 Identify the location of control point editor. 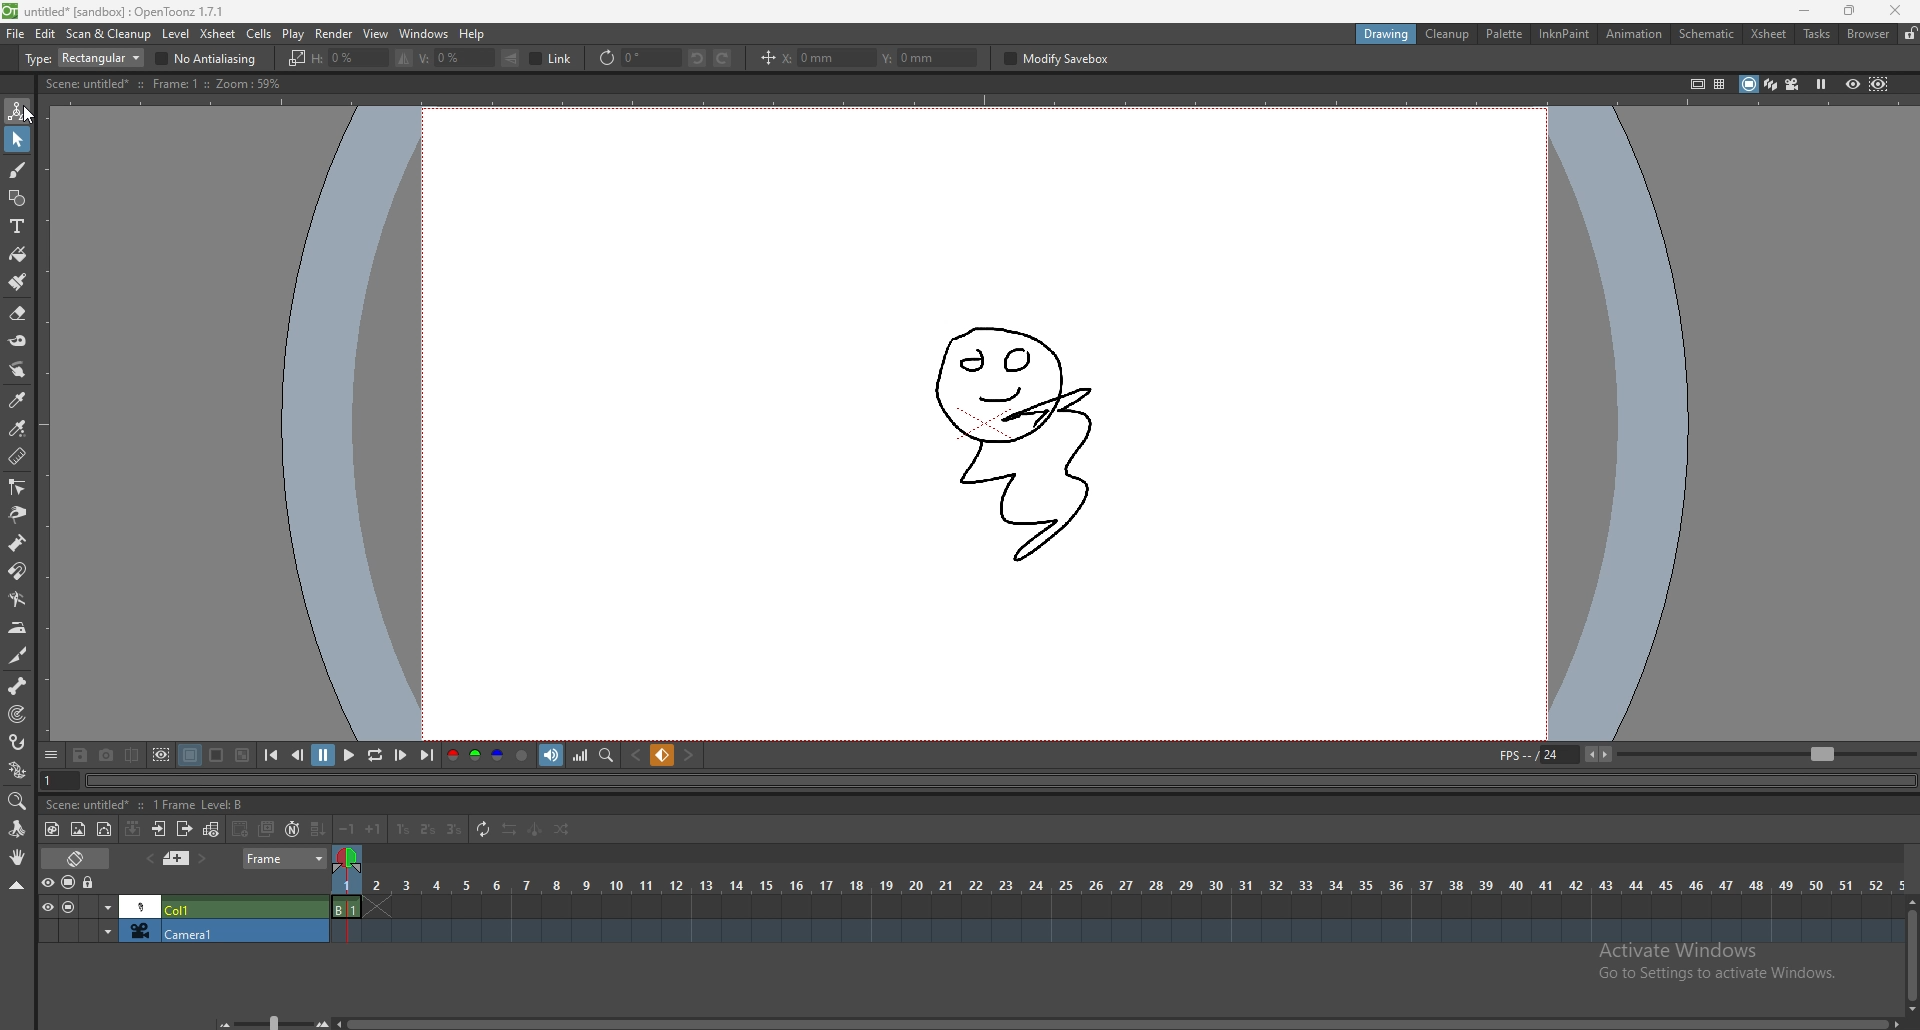
(16, 486).